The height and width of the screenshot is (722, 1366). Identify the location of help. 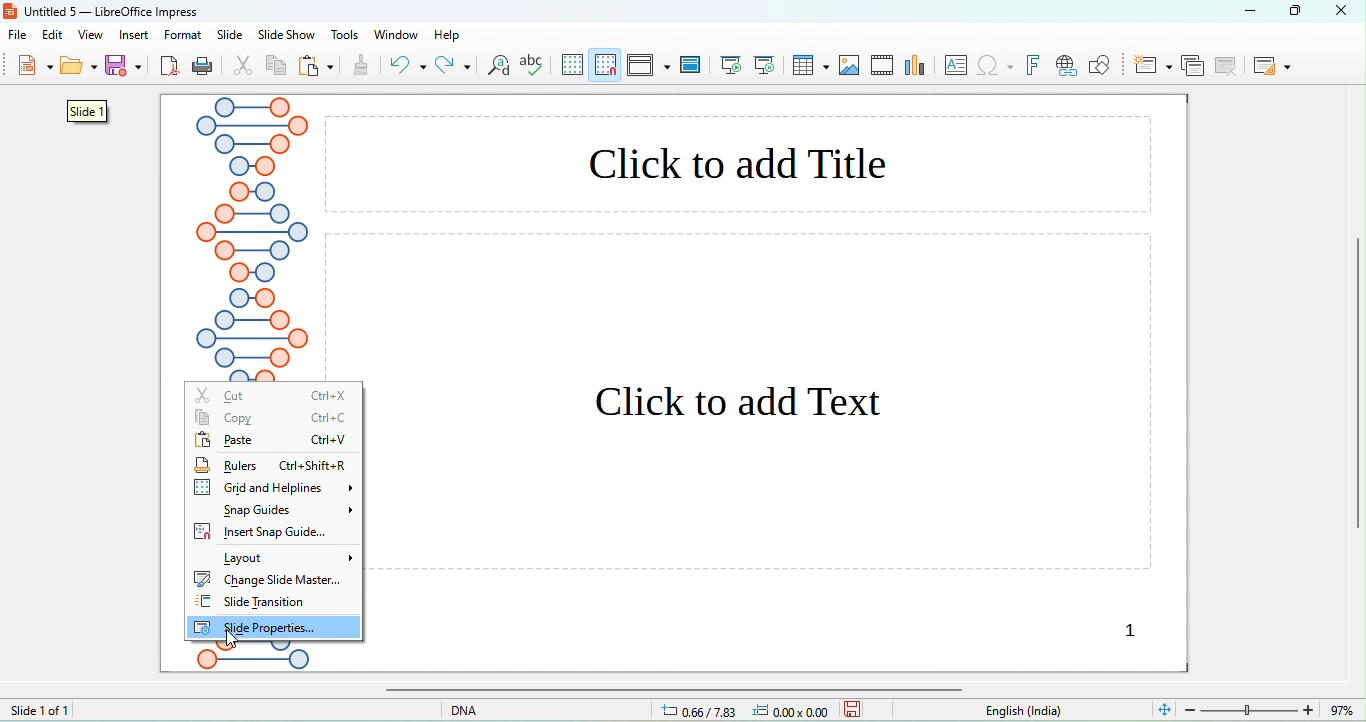
(448, 35).